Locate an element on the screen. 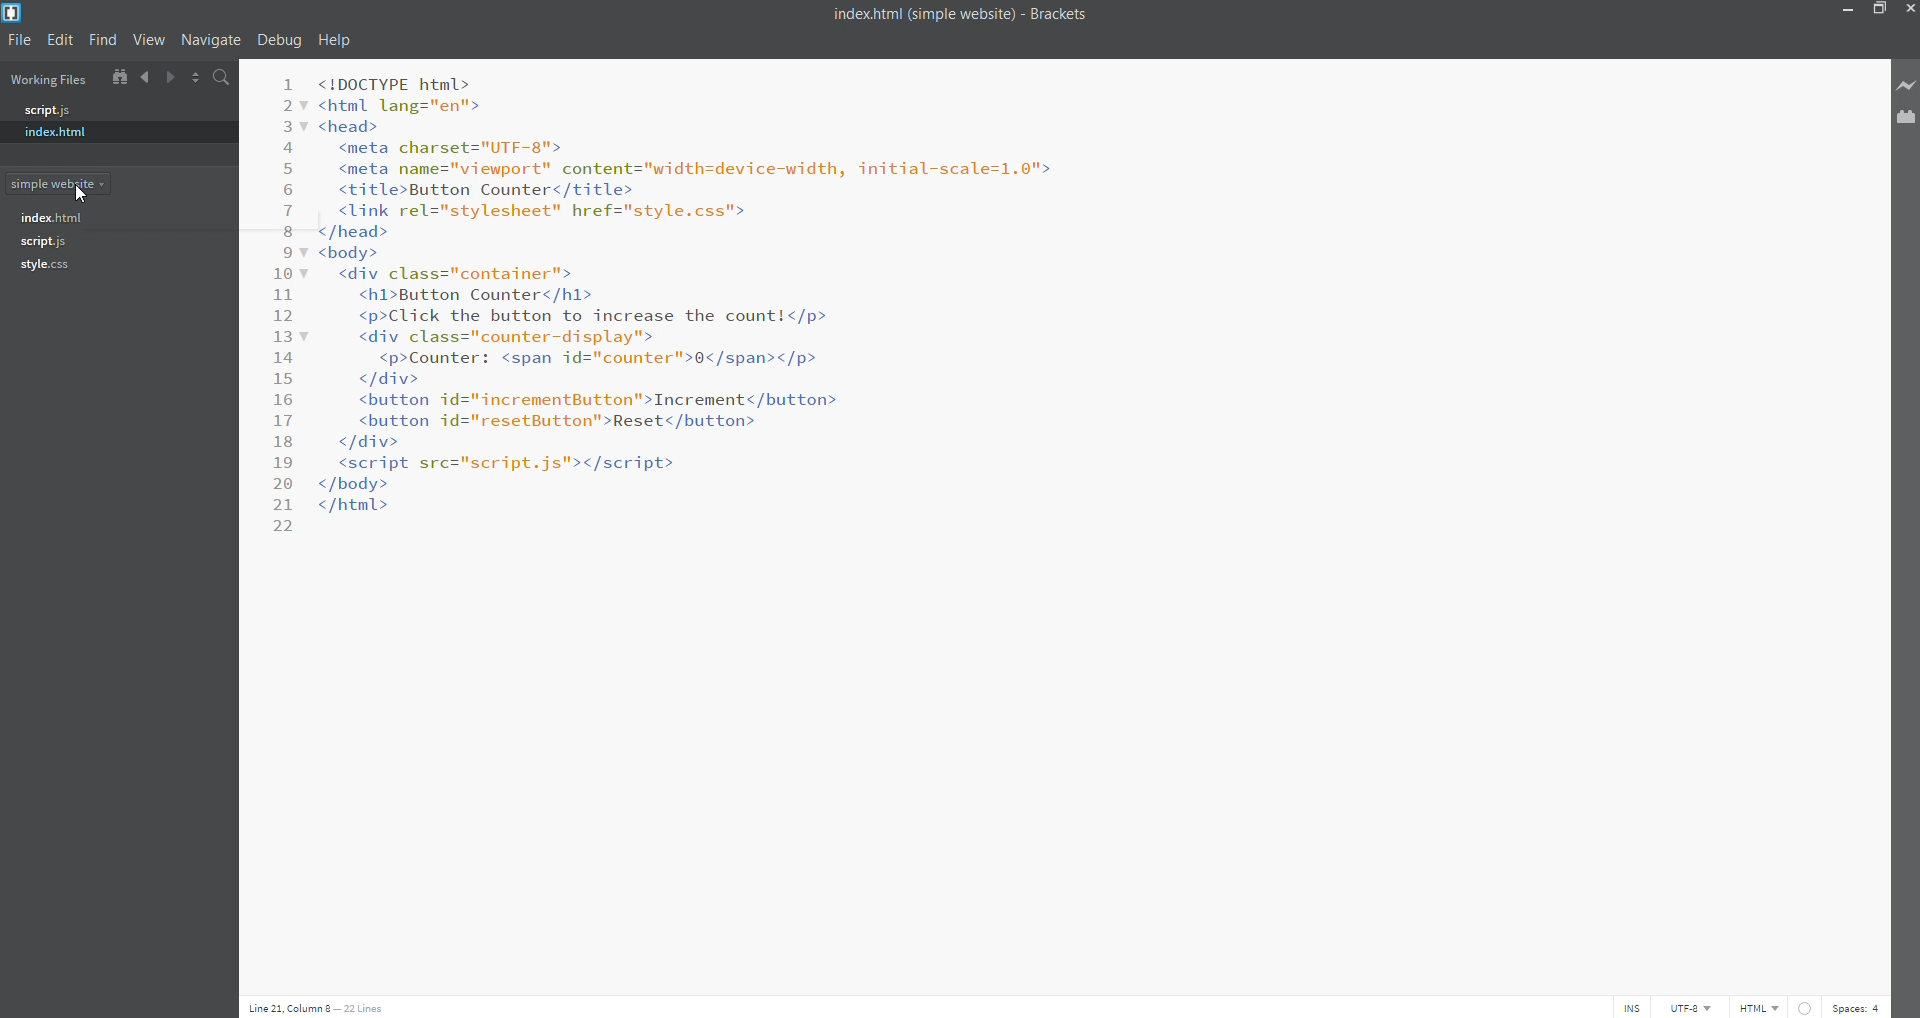 This screenshot has height=1018, width=1920. line number is located at coordinates (275, 345).